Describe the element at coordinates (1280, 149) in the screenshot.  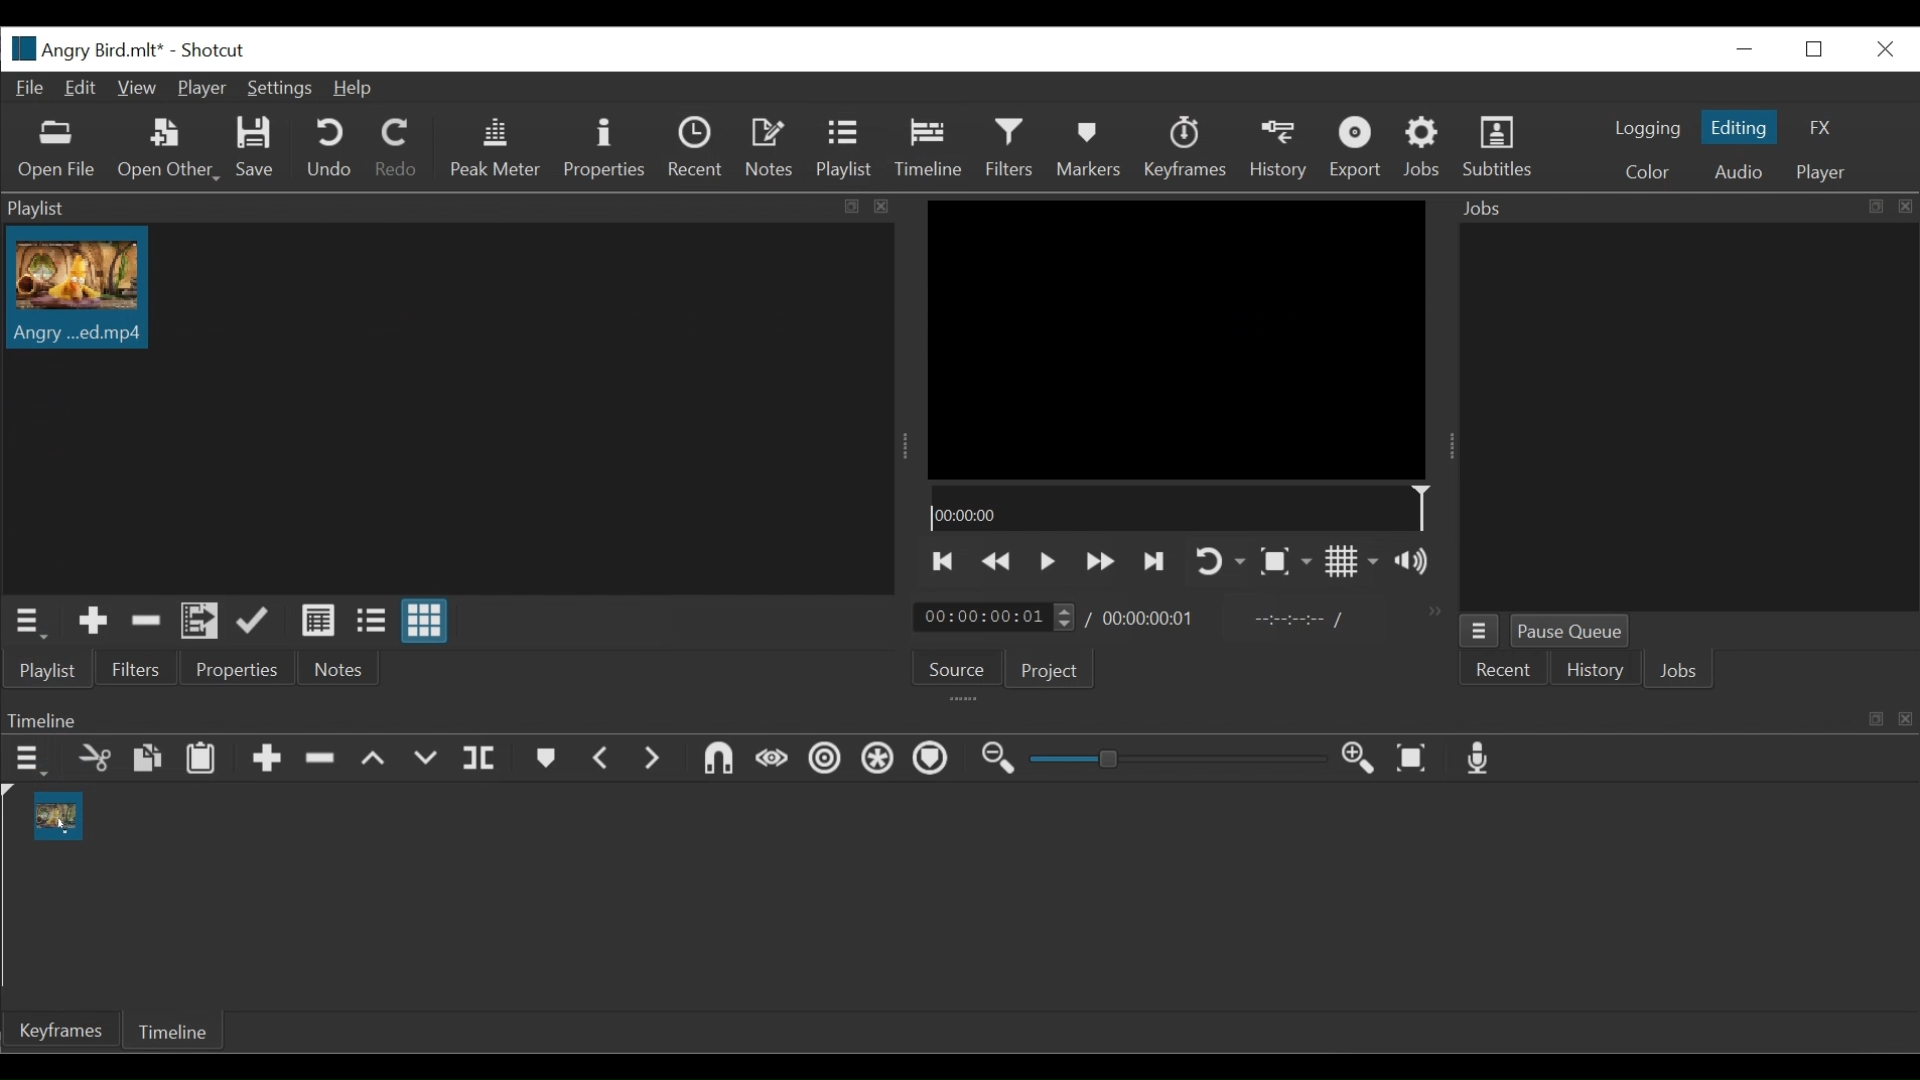
I see `History` at that location.